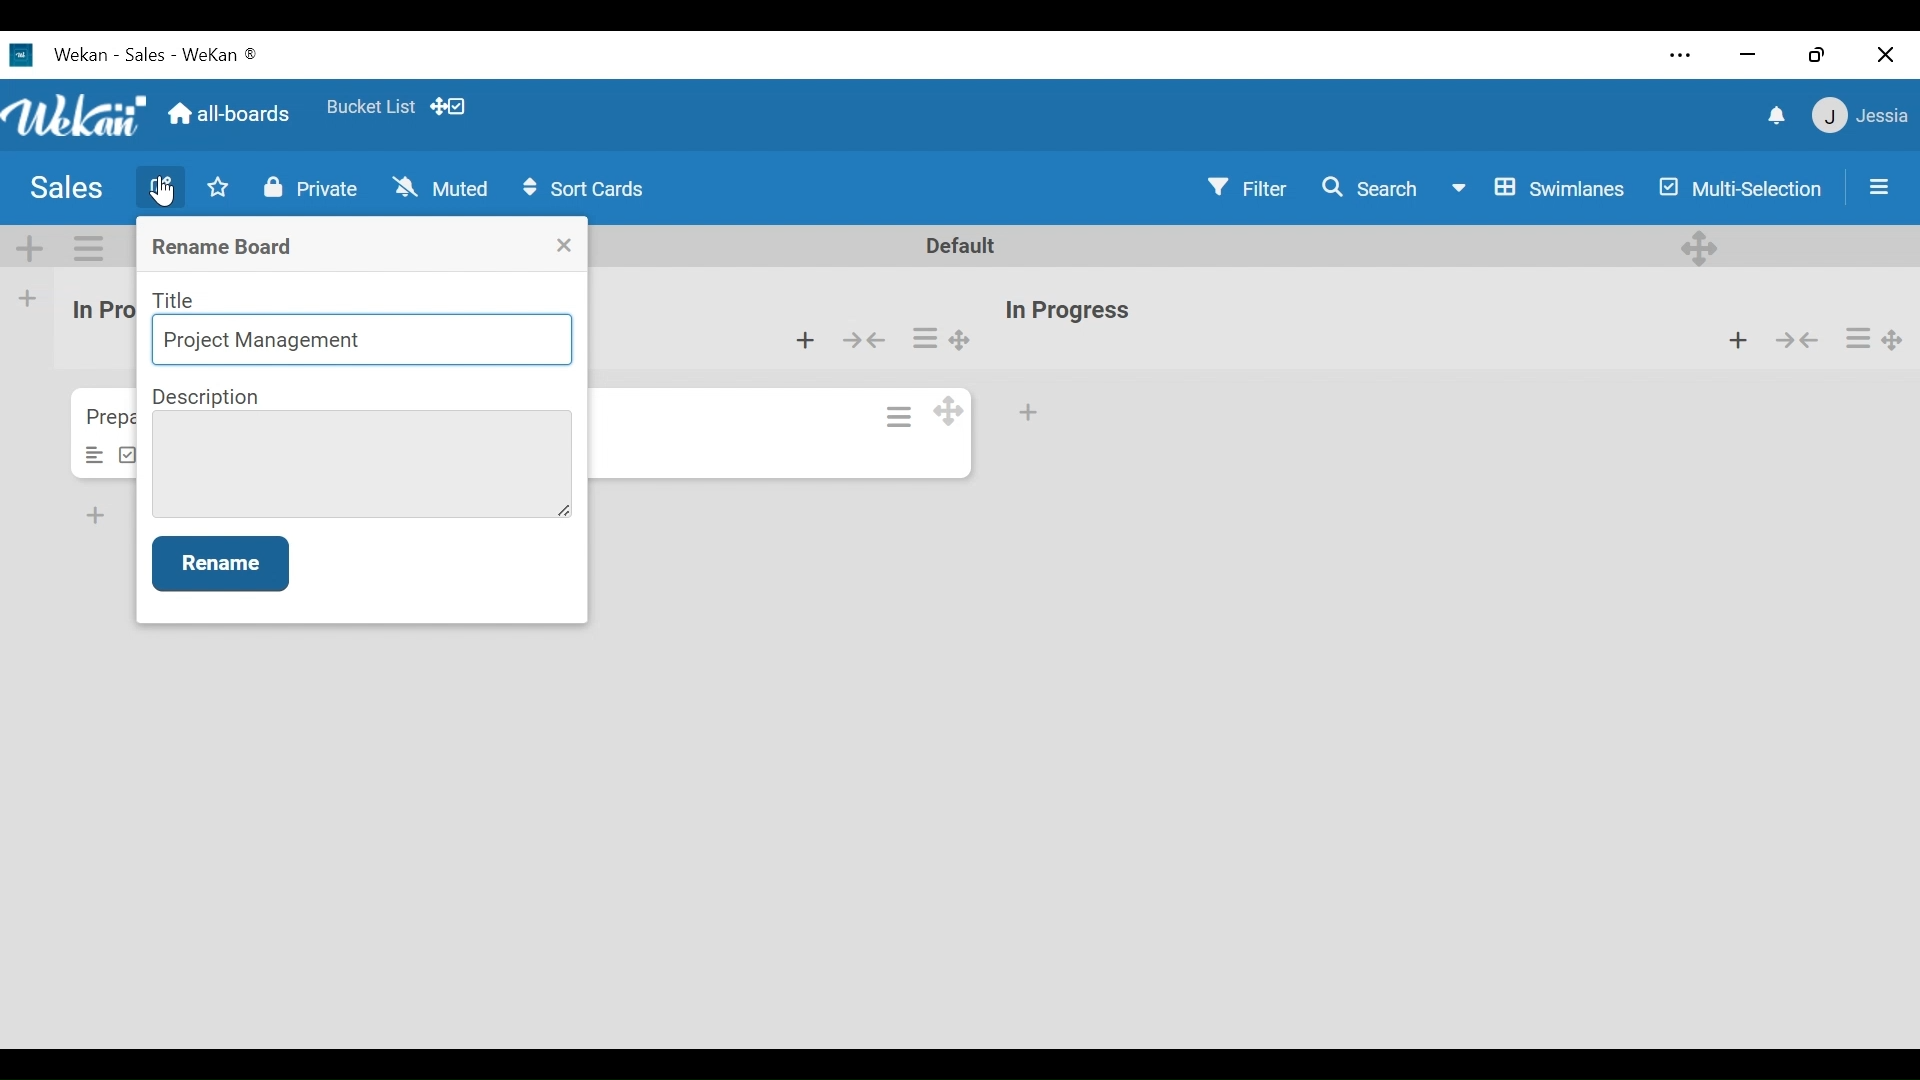 The image size is (1920, 1080). I want to click on List actions, so click(925, 336).